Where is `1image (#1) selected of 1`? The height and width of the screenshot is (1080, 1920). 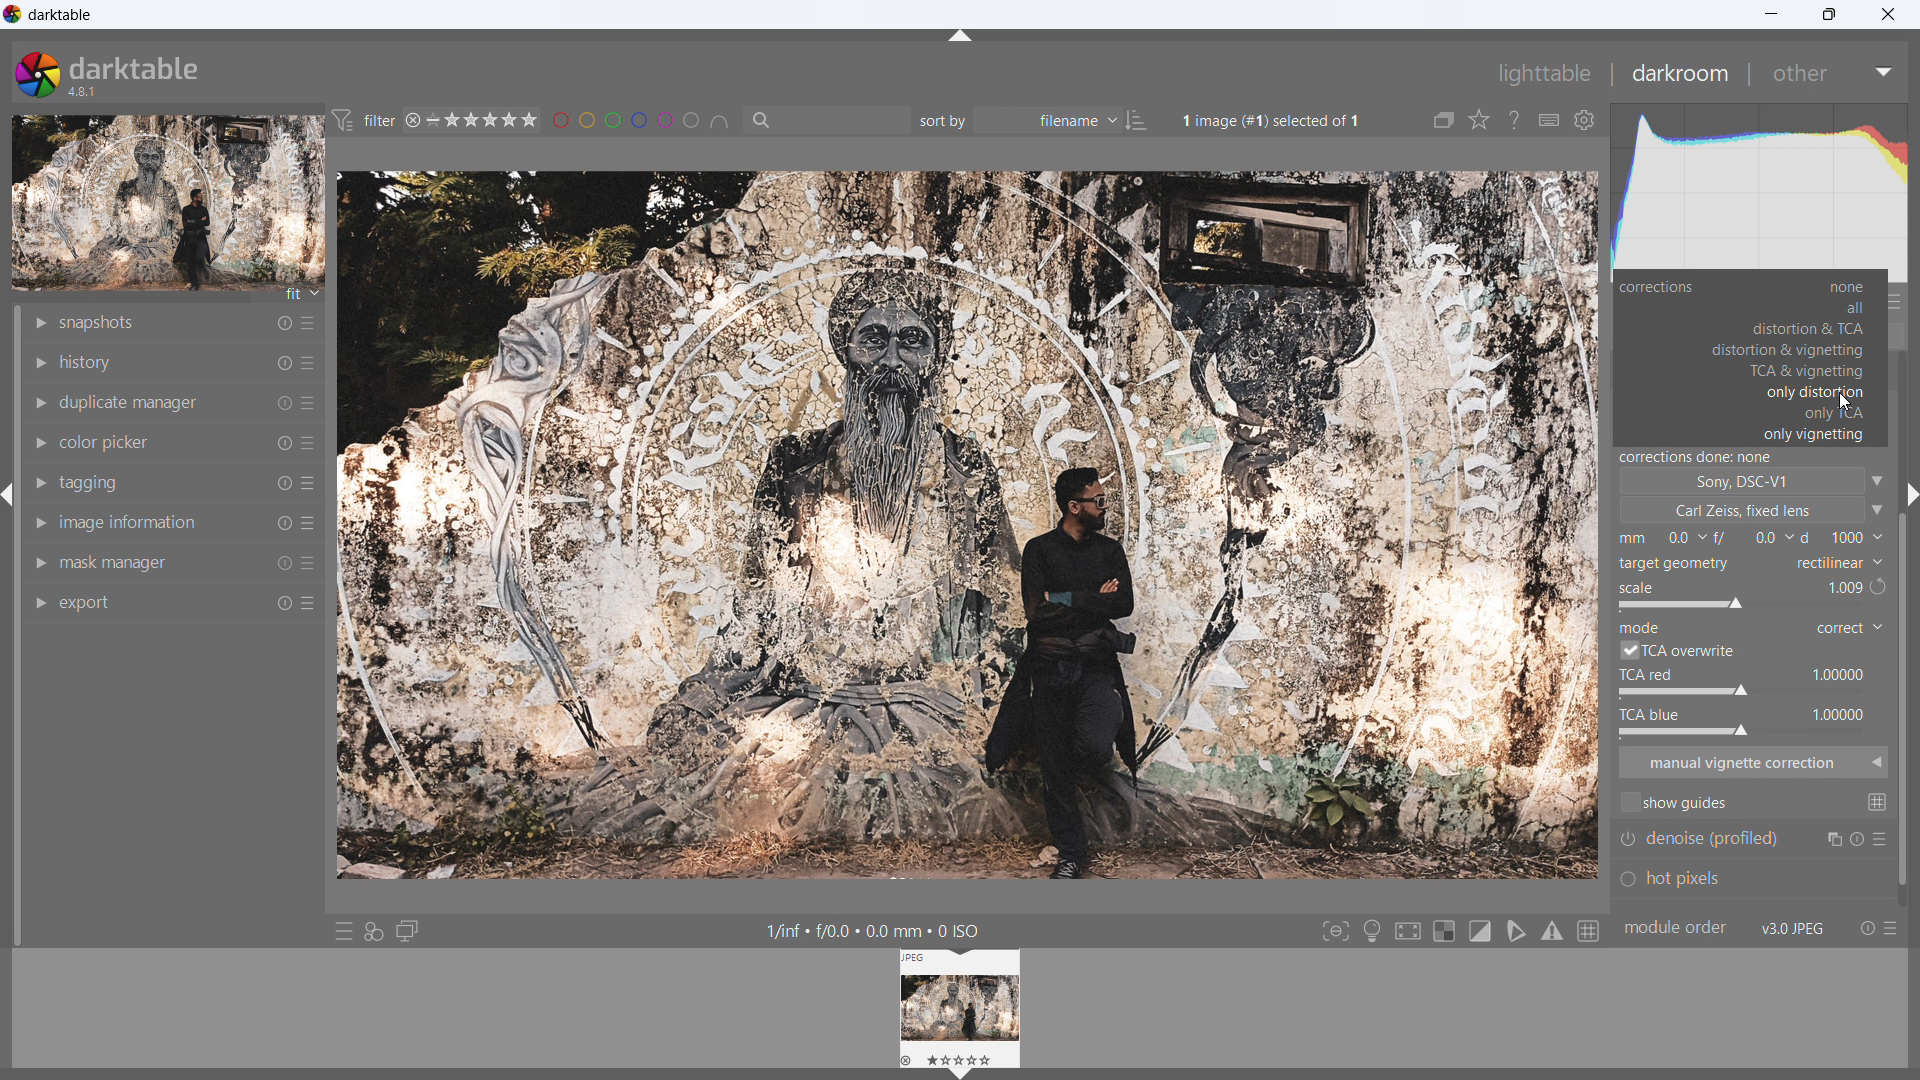
1image (#1) selected of 1 is located at coordinates (1282, 117).